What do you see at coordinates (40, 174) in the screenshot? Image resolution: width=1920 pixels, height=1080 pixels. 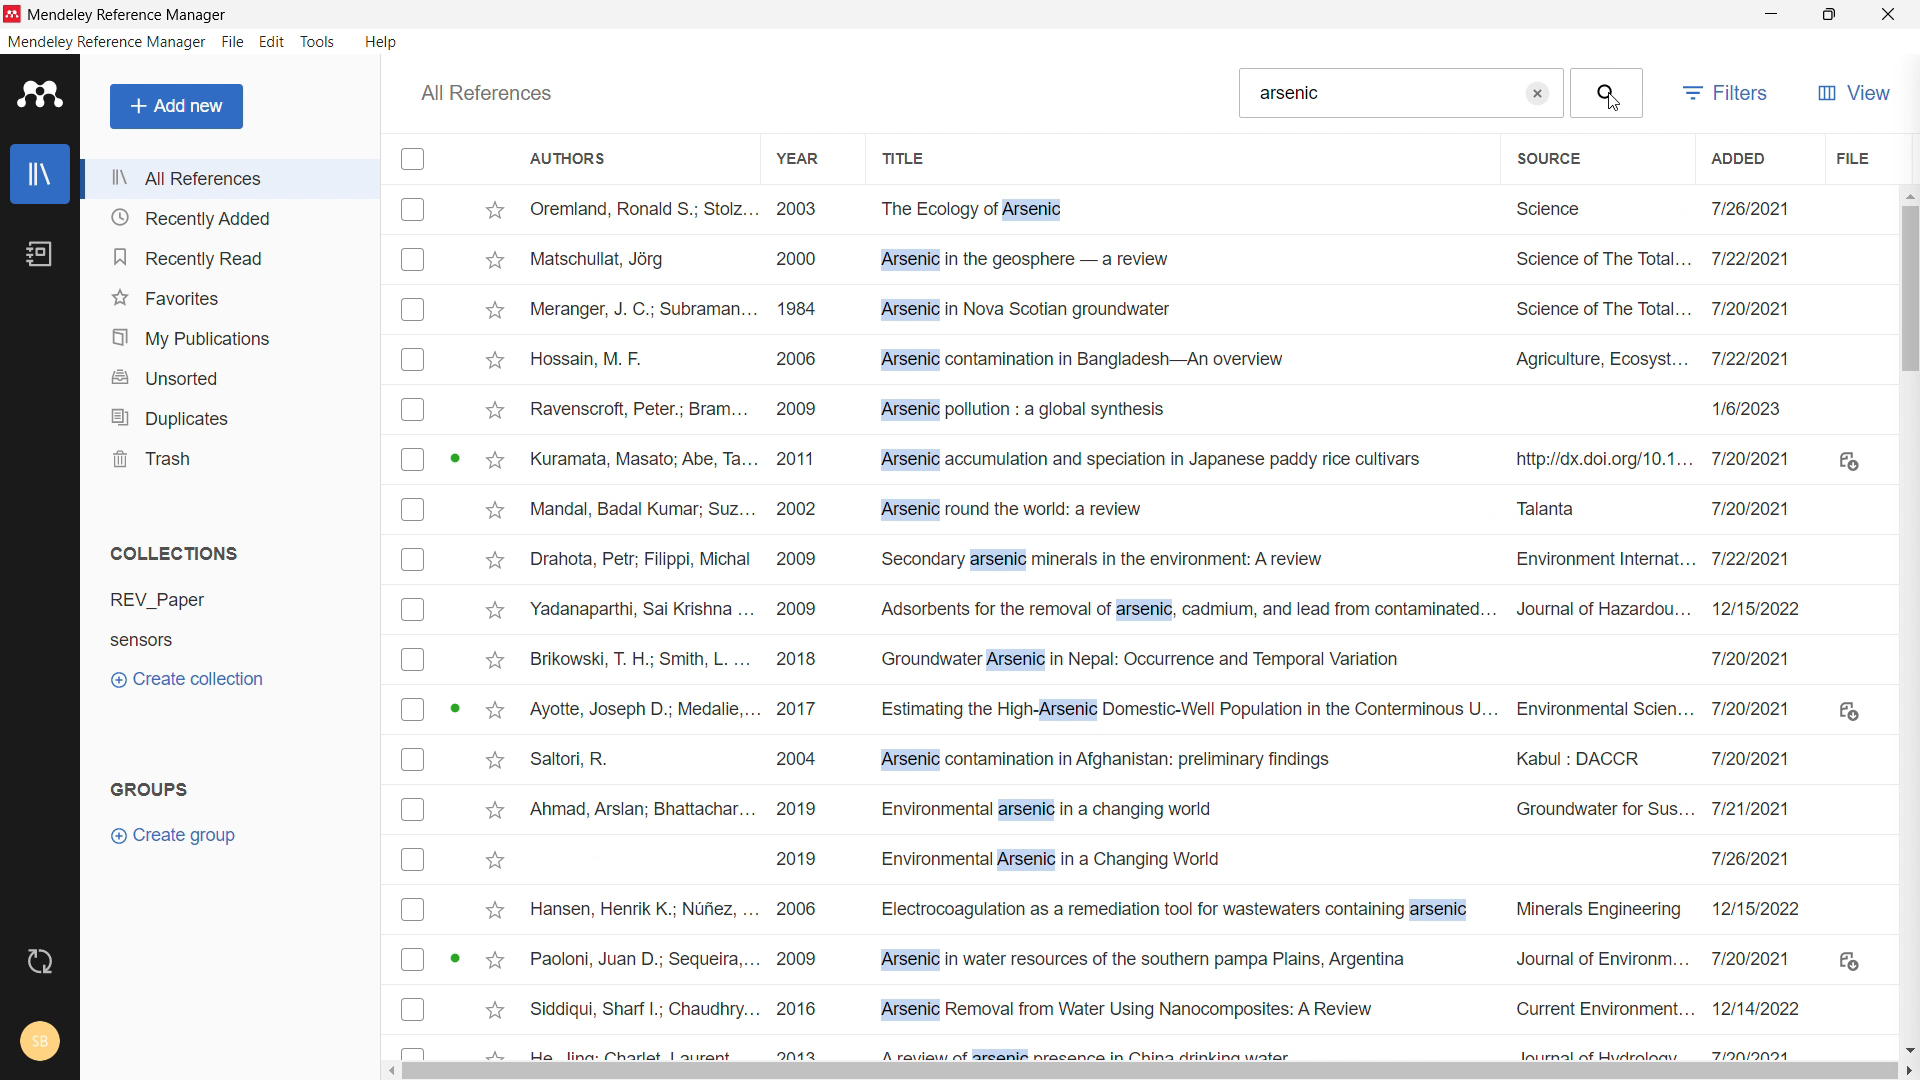 I see `library` at bounding box center [40, 174].